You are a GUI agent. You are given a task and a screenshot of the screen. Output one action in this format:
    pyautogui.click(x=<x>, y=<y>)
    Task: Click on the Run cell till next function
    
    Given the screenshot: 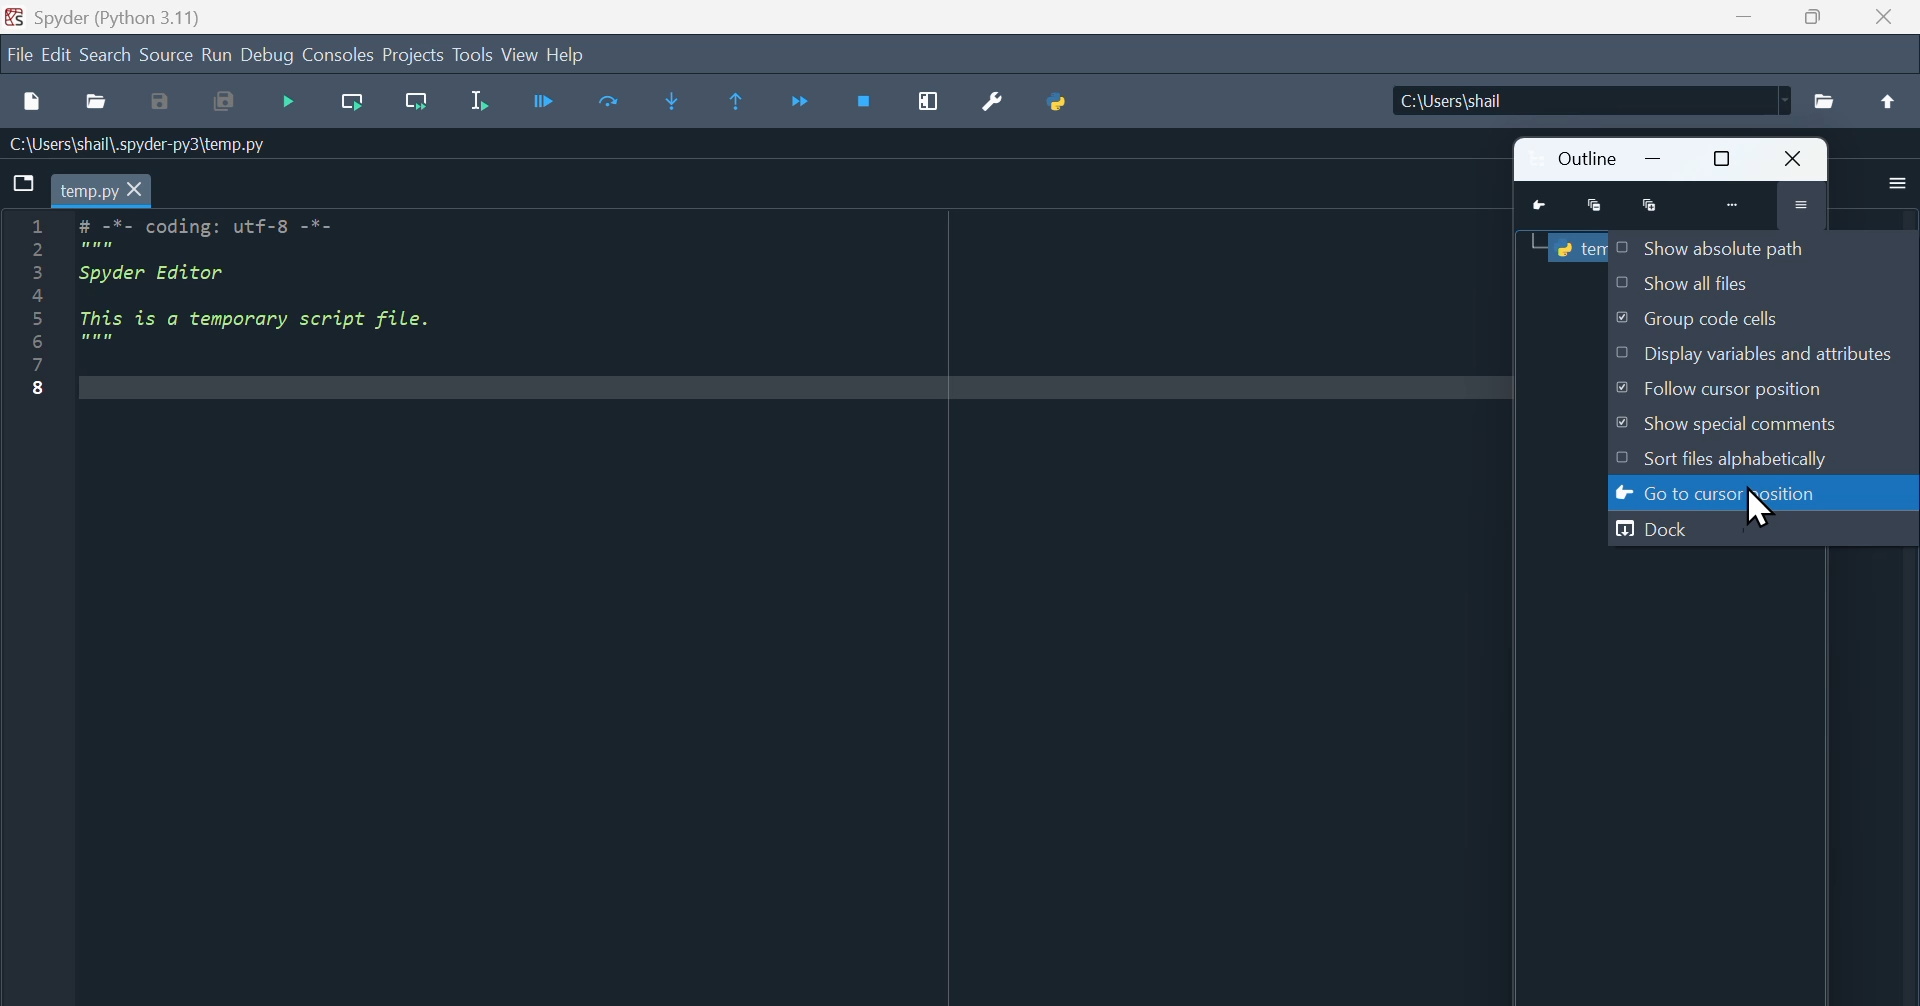 What is the action you would take?
    pyautogui.click(x=417, y=102)
    